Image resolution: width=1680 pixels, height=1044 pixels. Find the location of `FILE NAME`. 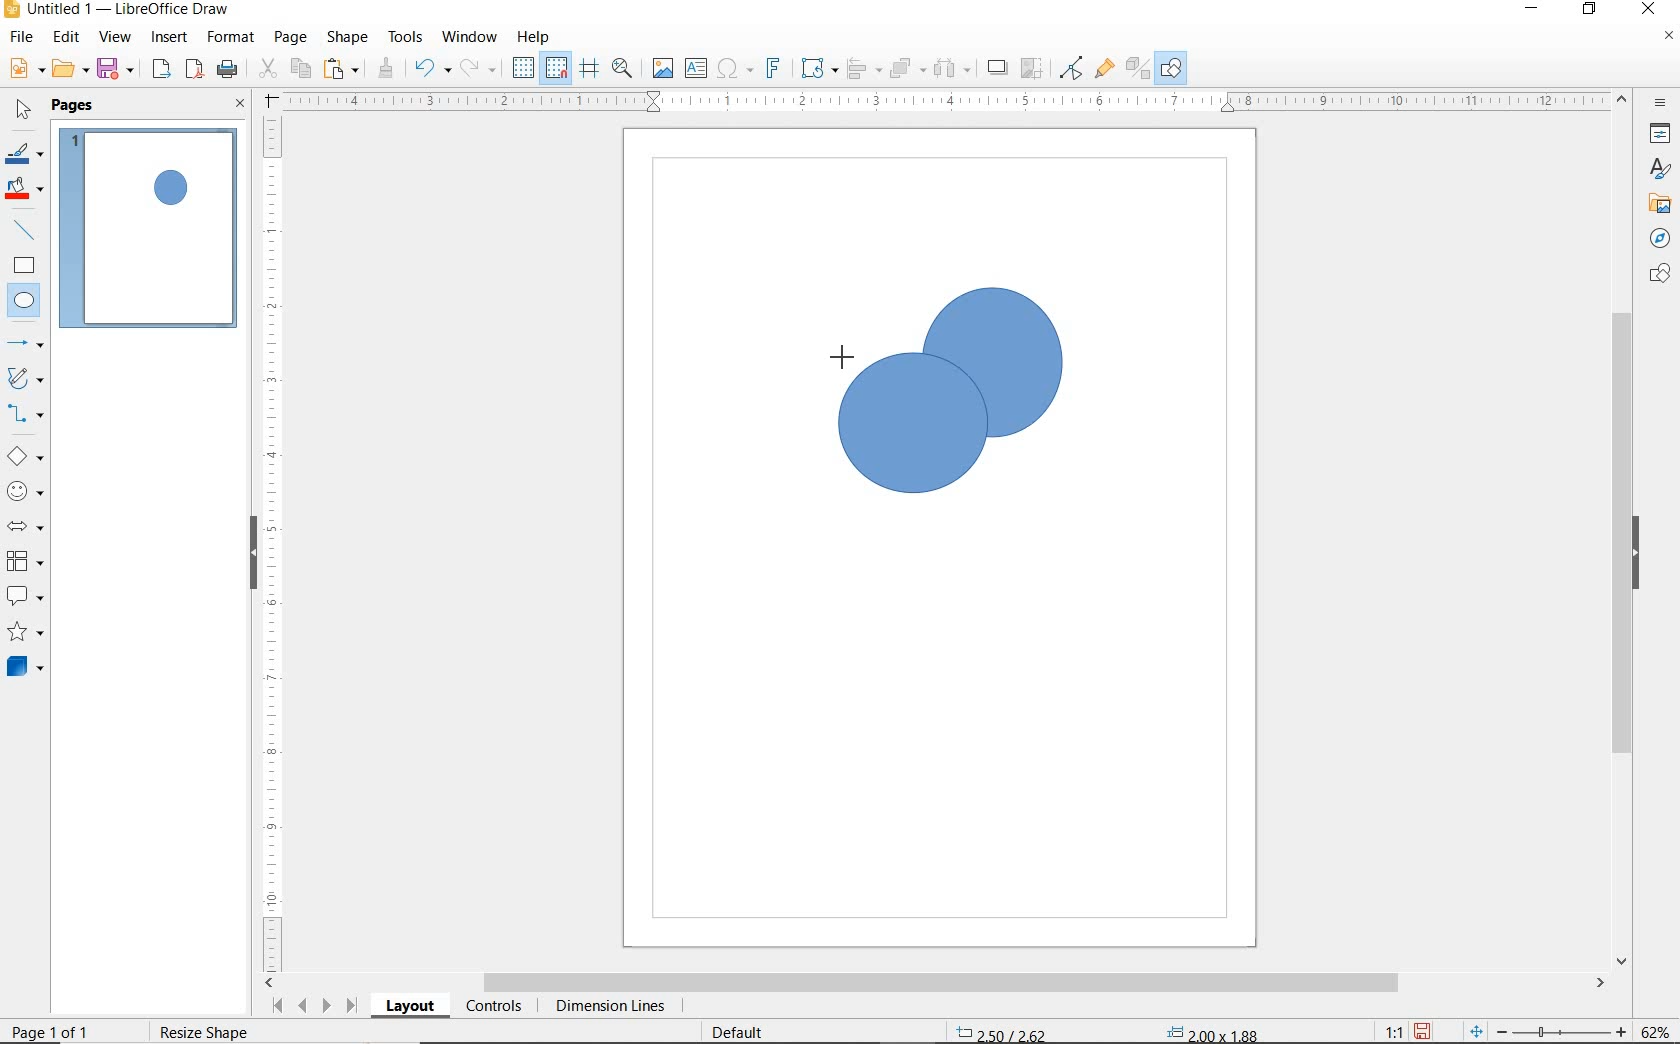

FILE NAME is located at coordinates (116, 11).